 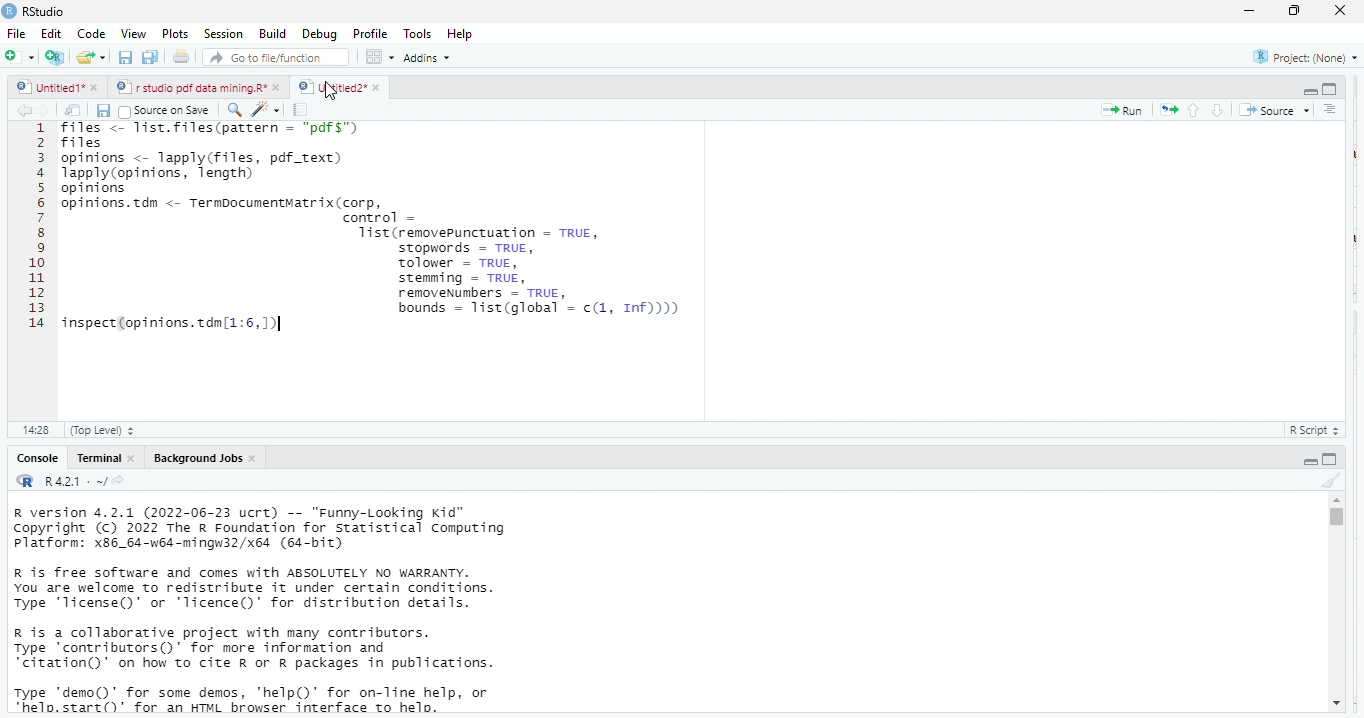 What do you see at coordinates (104, 109) in the screenshot?
I see `save current` at bounding box center [104, 109].